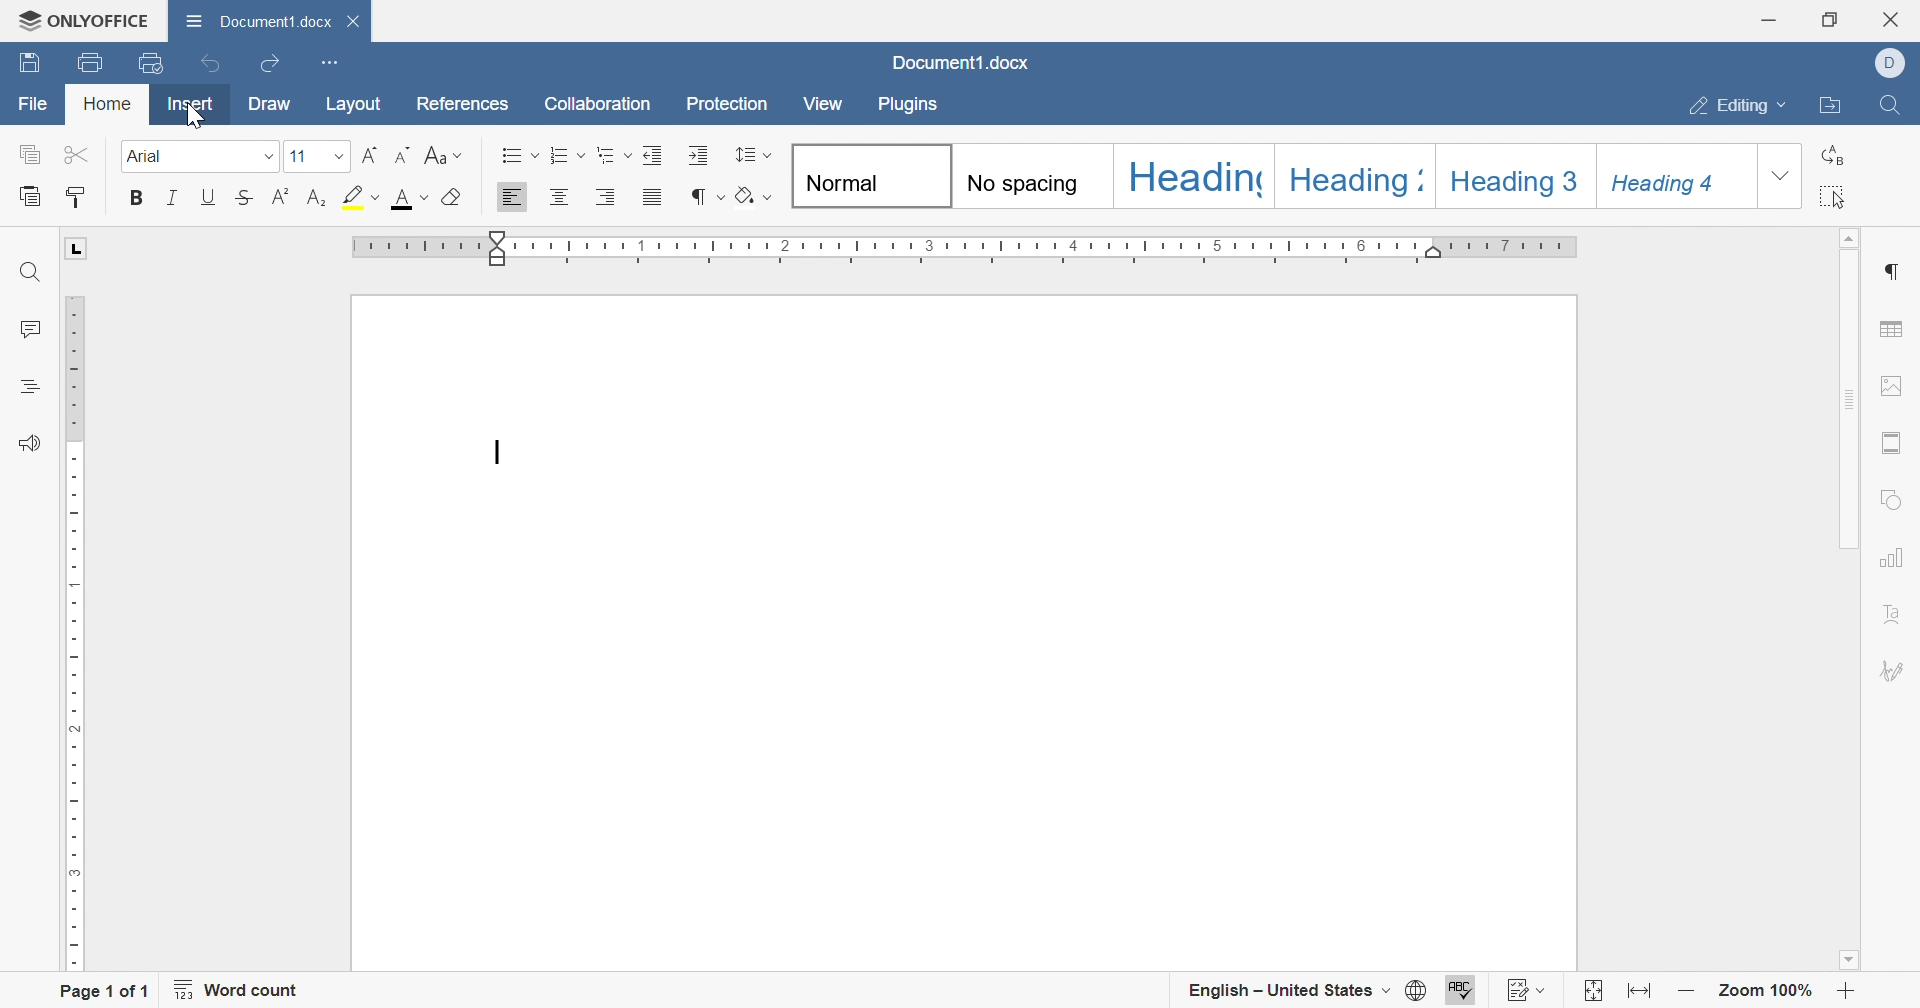 The height and width of the screenshot is (1008, 1920). I want to click on Align center, so click(557, 197).